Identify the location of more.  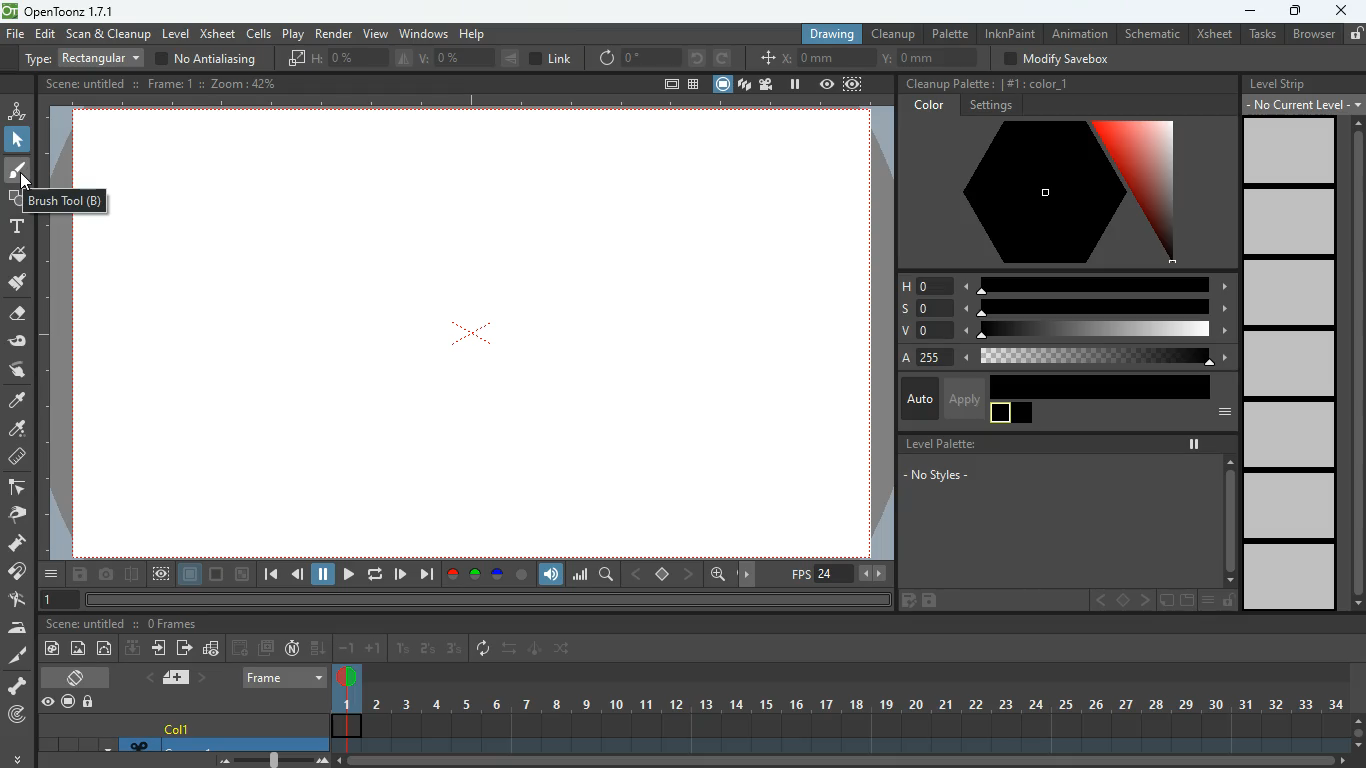
(20, 756).